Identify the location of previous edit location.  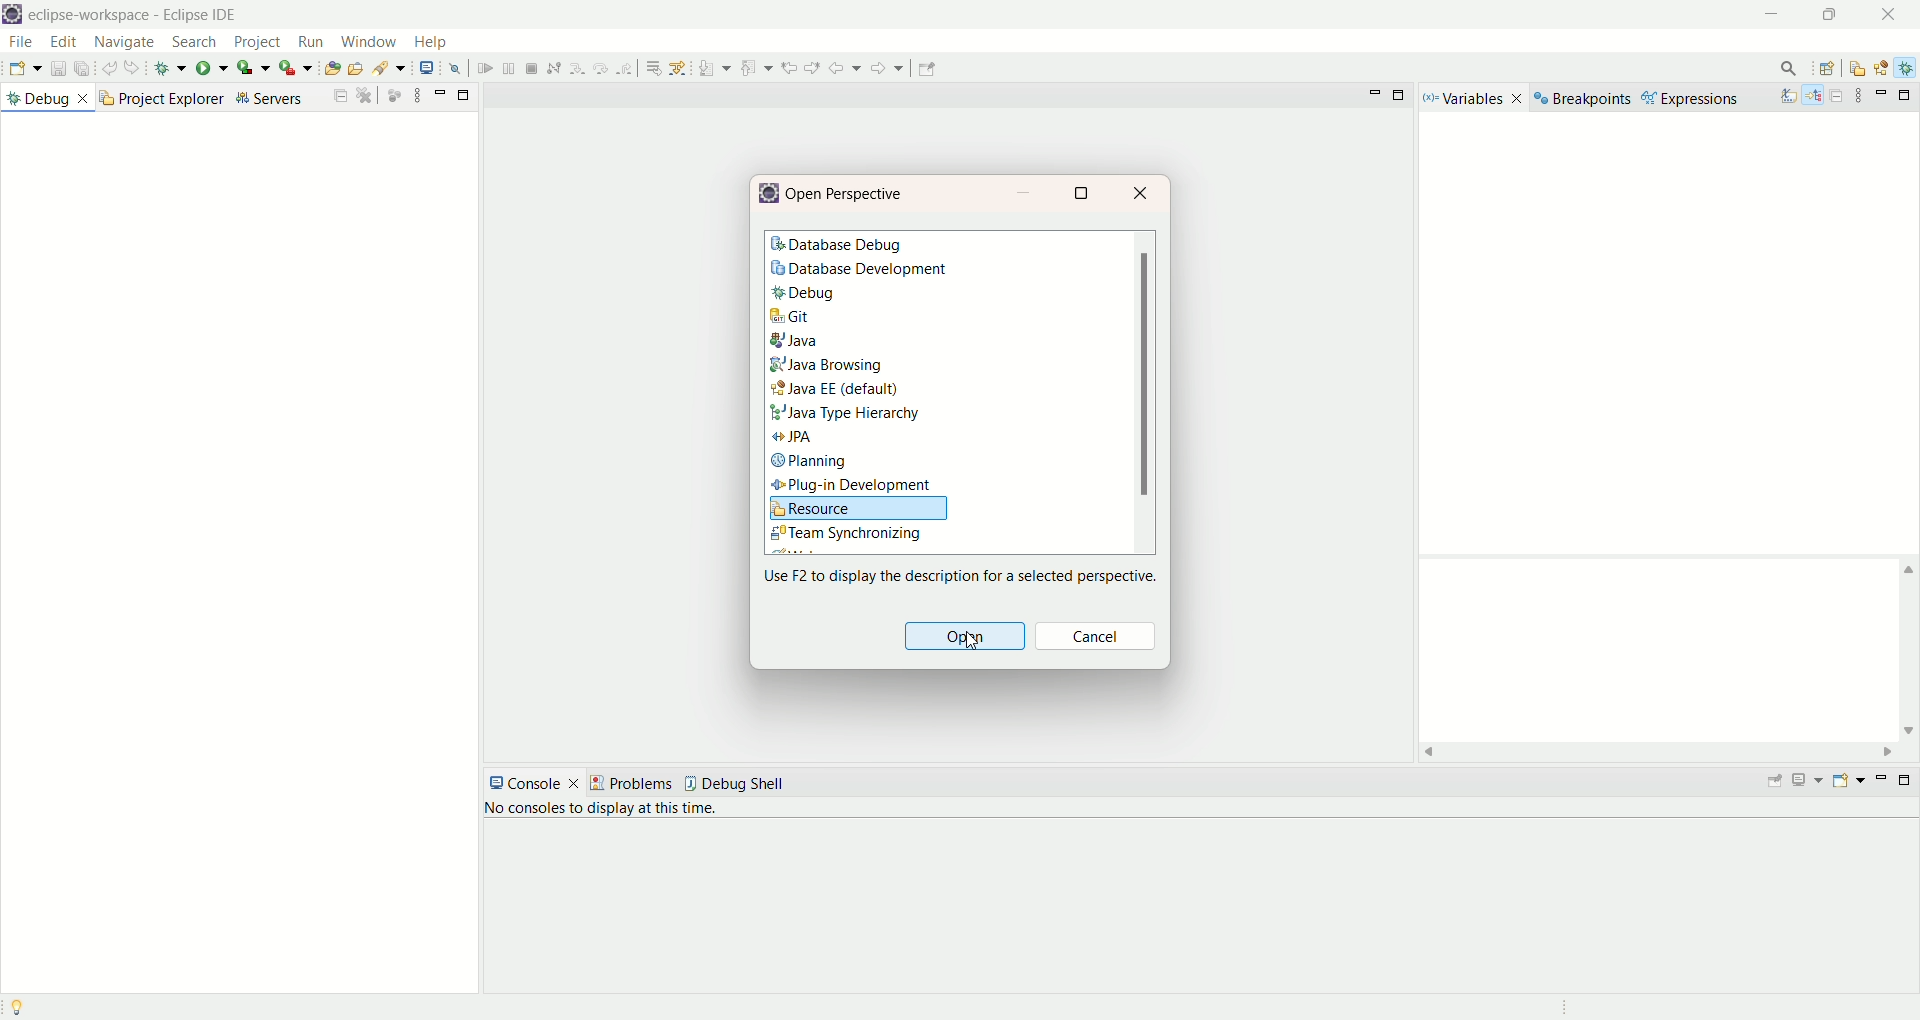
(927, 68).